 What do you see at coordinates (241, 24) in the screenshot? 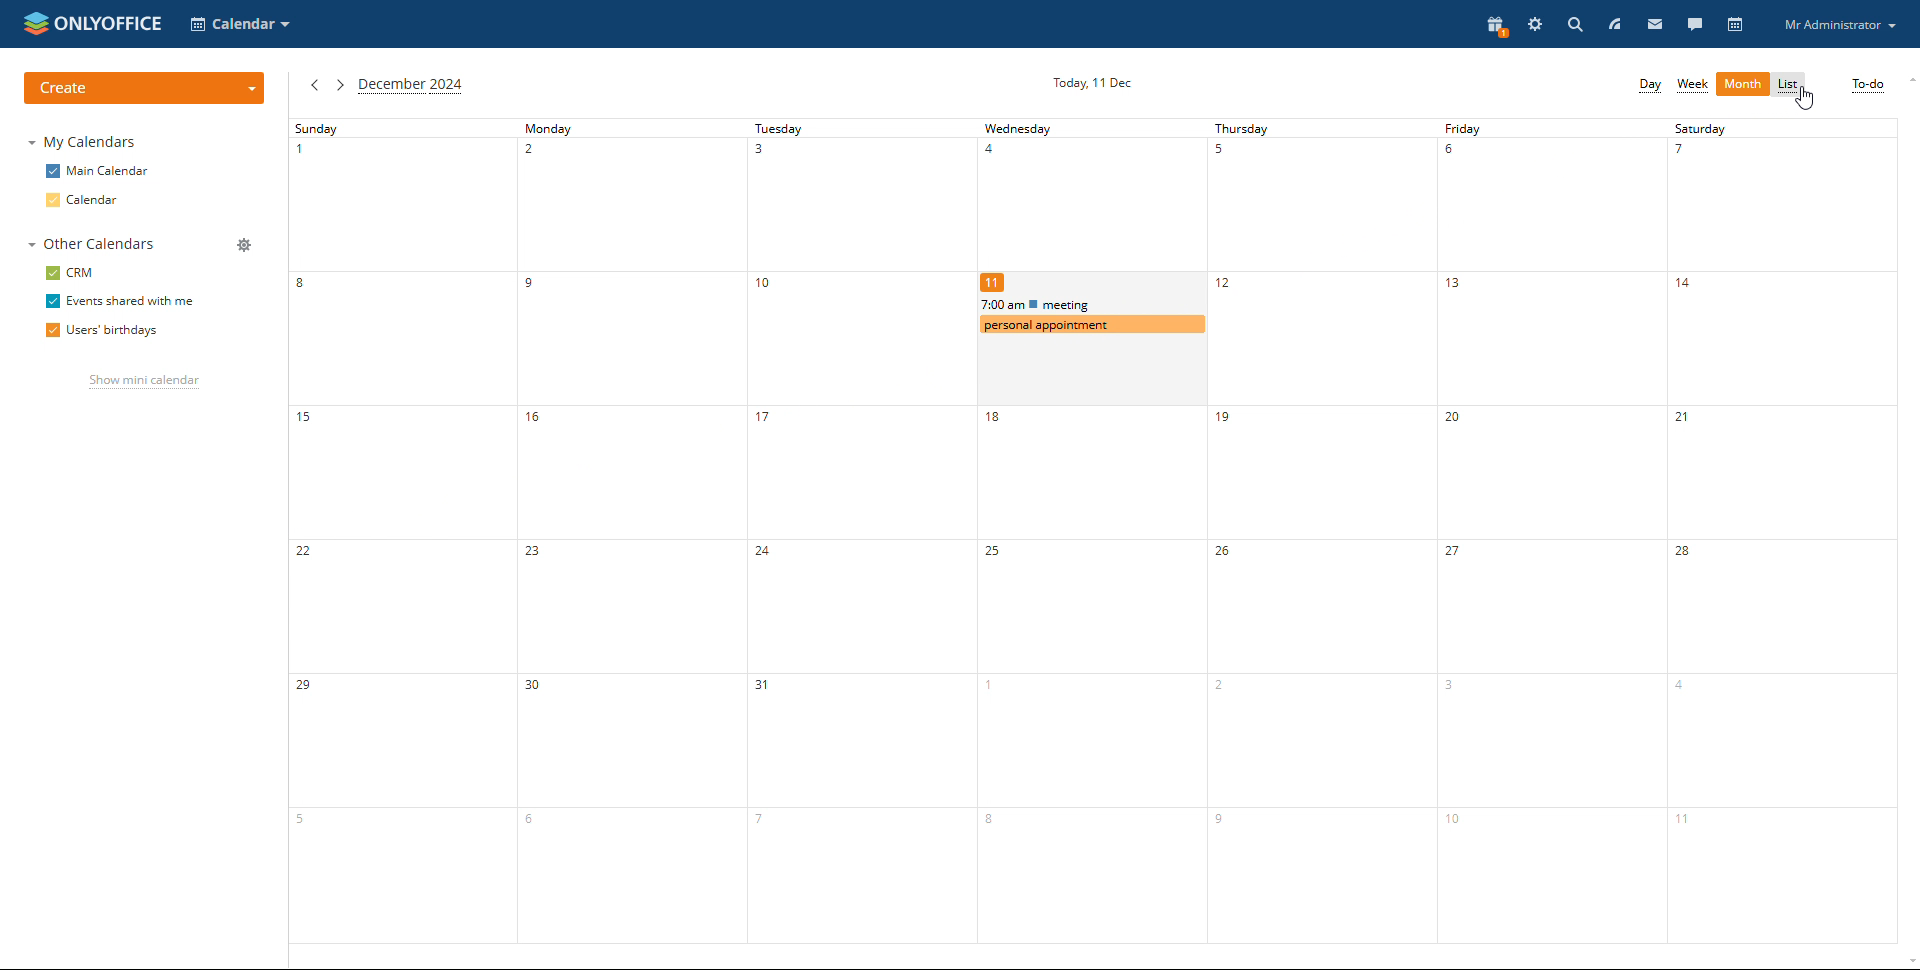
I see `select application` at bounding box center [241, 24].